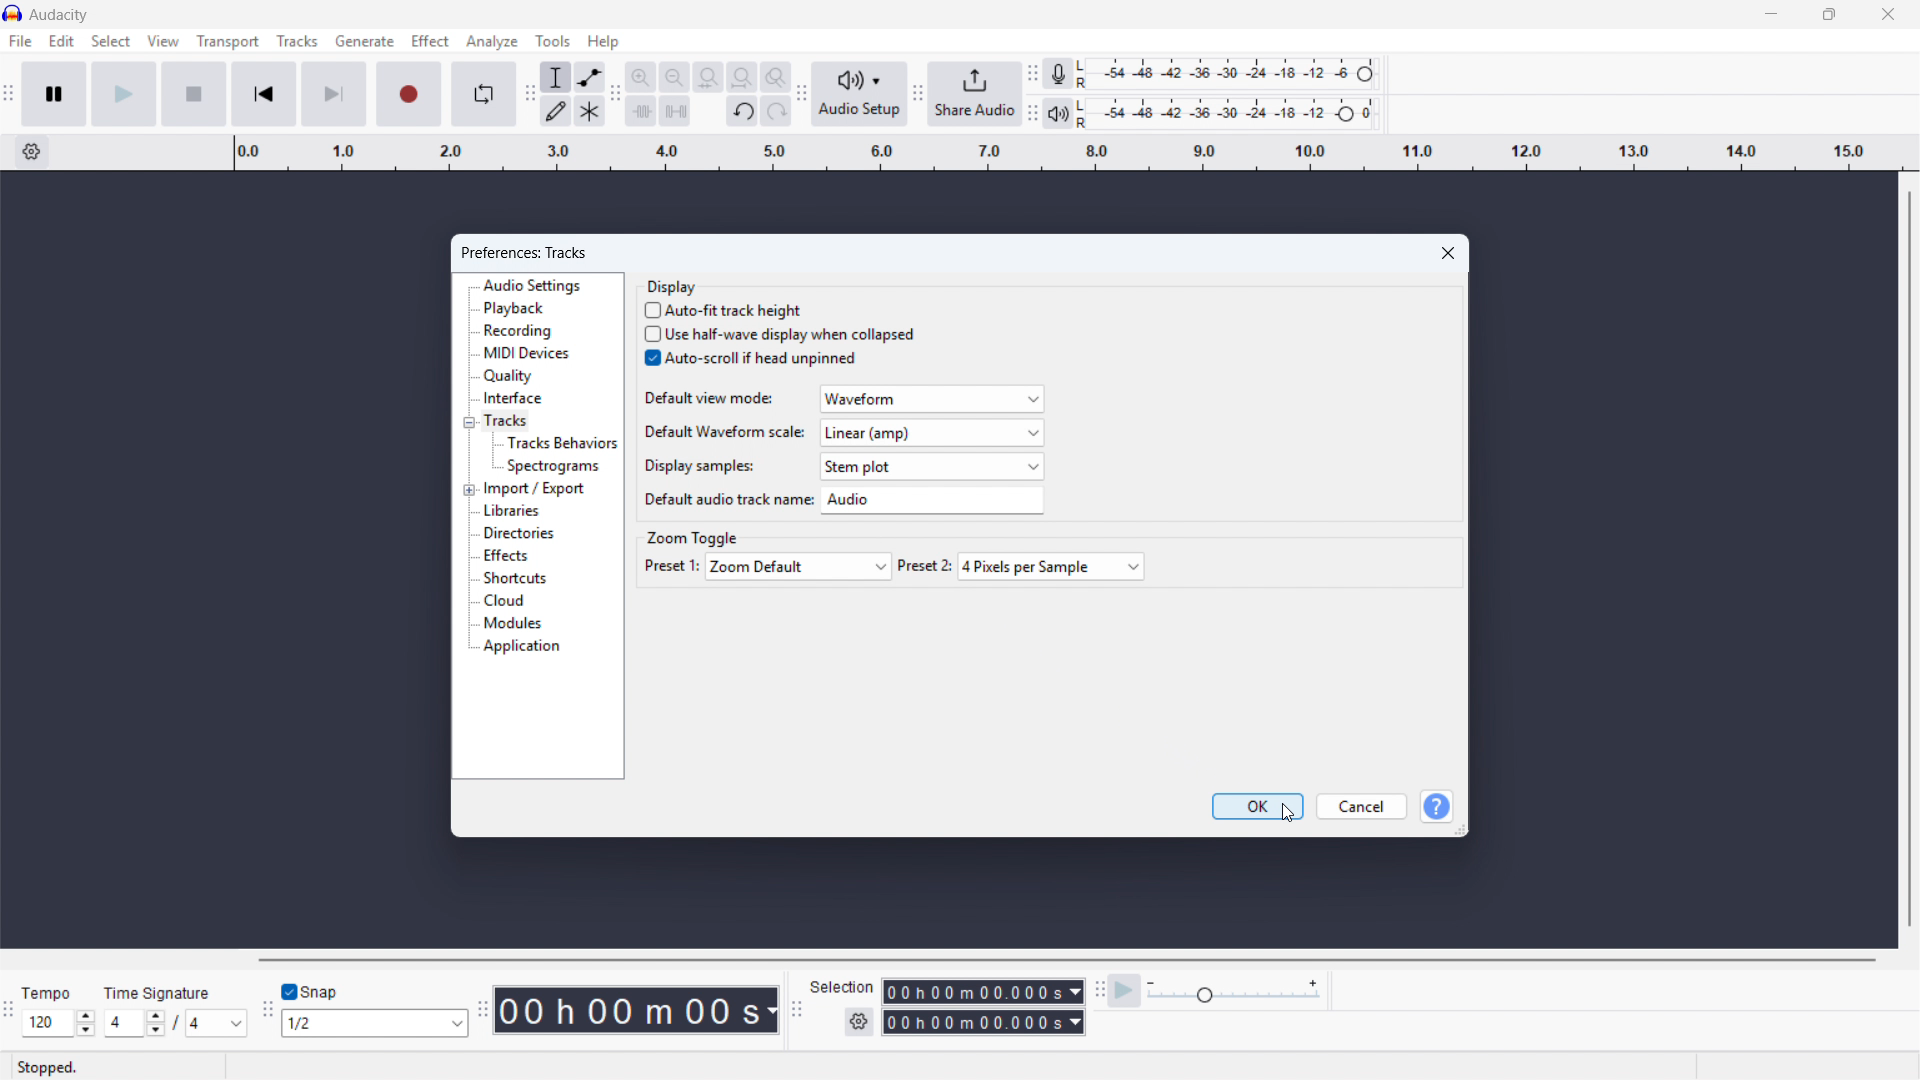  What do you see at coordinates (1234, 991) in the screenshot?
I see `playback speed` at bounding box center [1234, 991].